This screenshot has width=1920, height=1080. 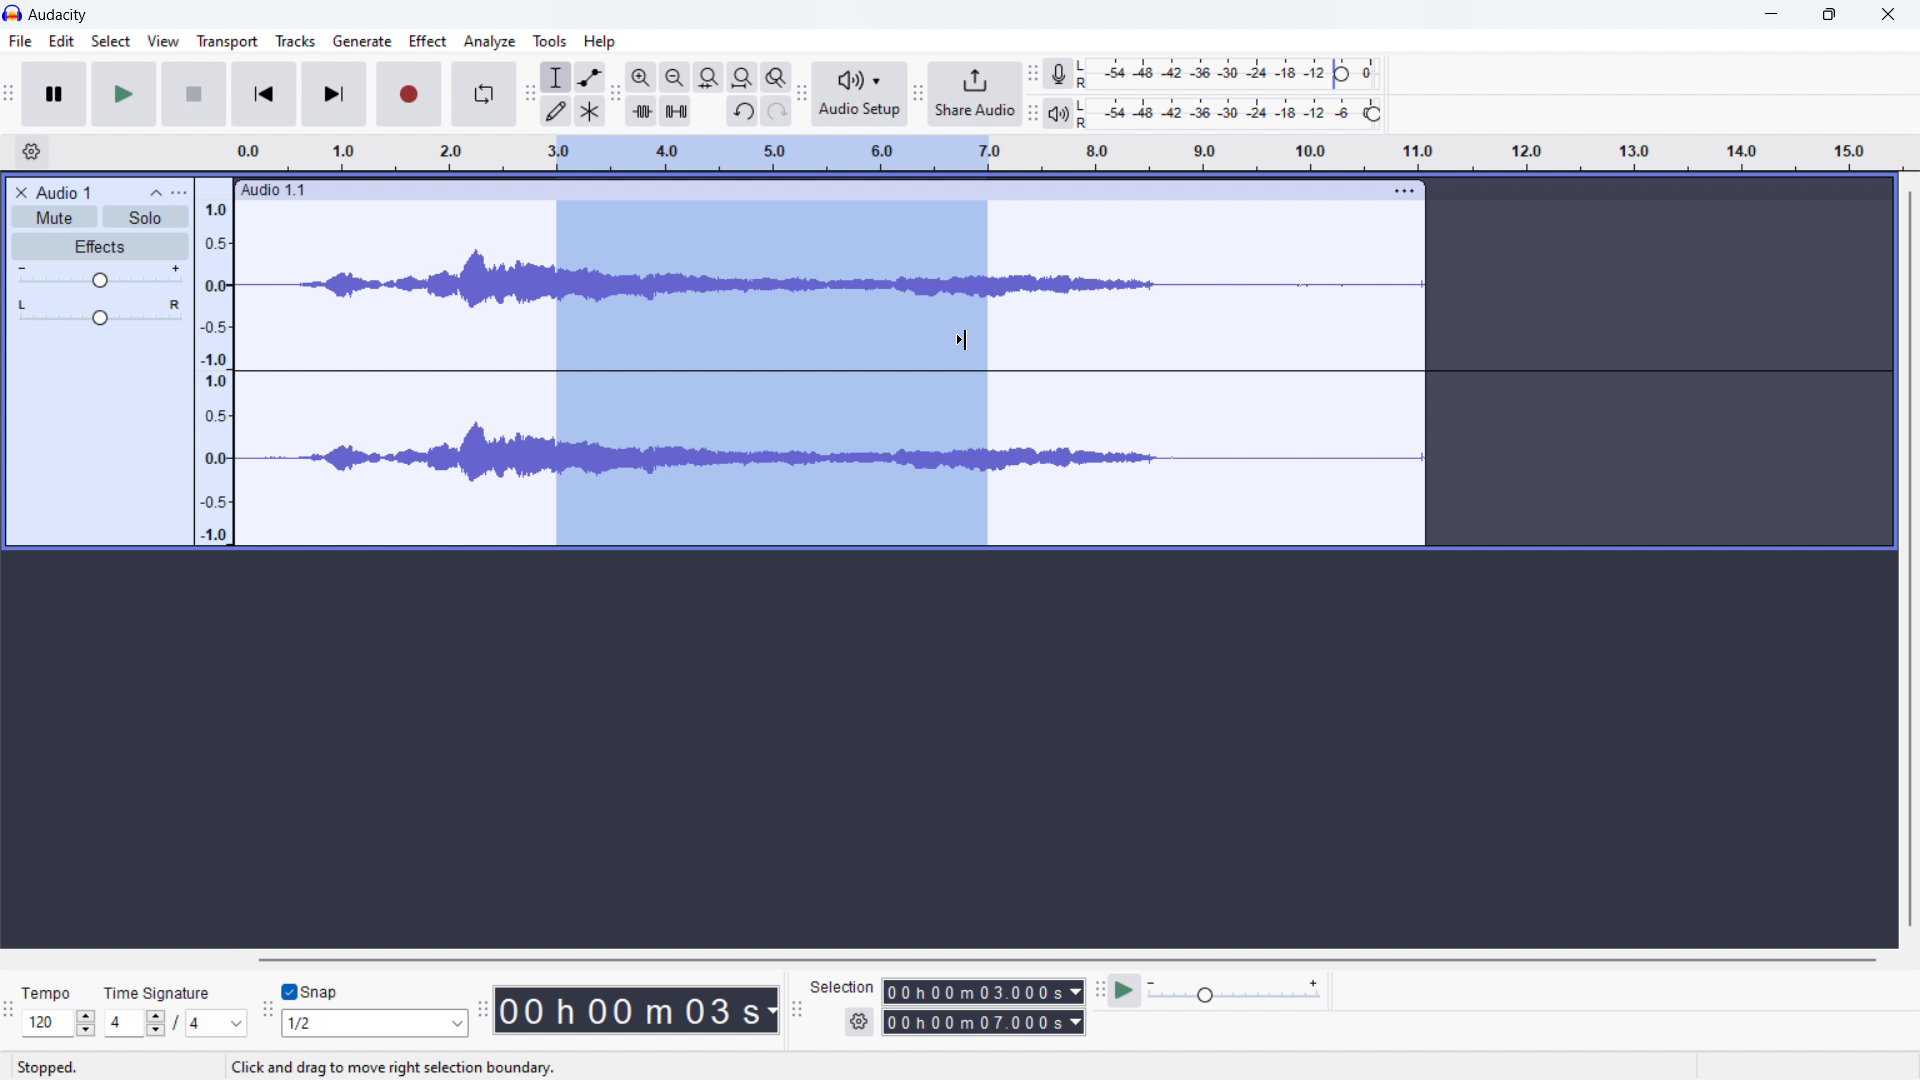 What do you see at coordinates (60, 16) in the screenshot?
I see `audacity` at bounding box center [60, 16].